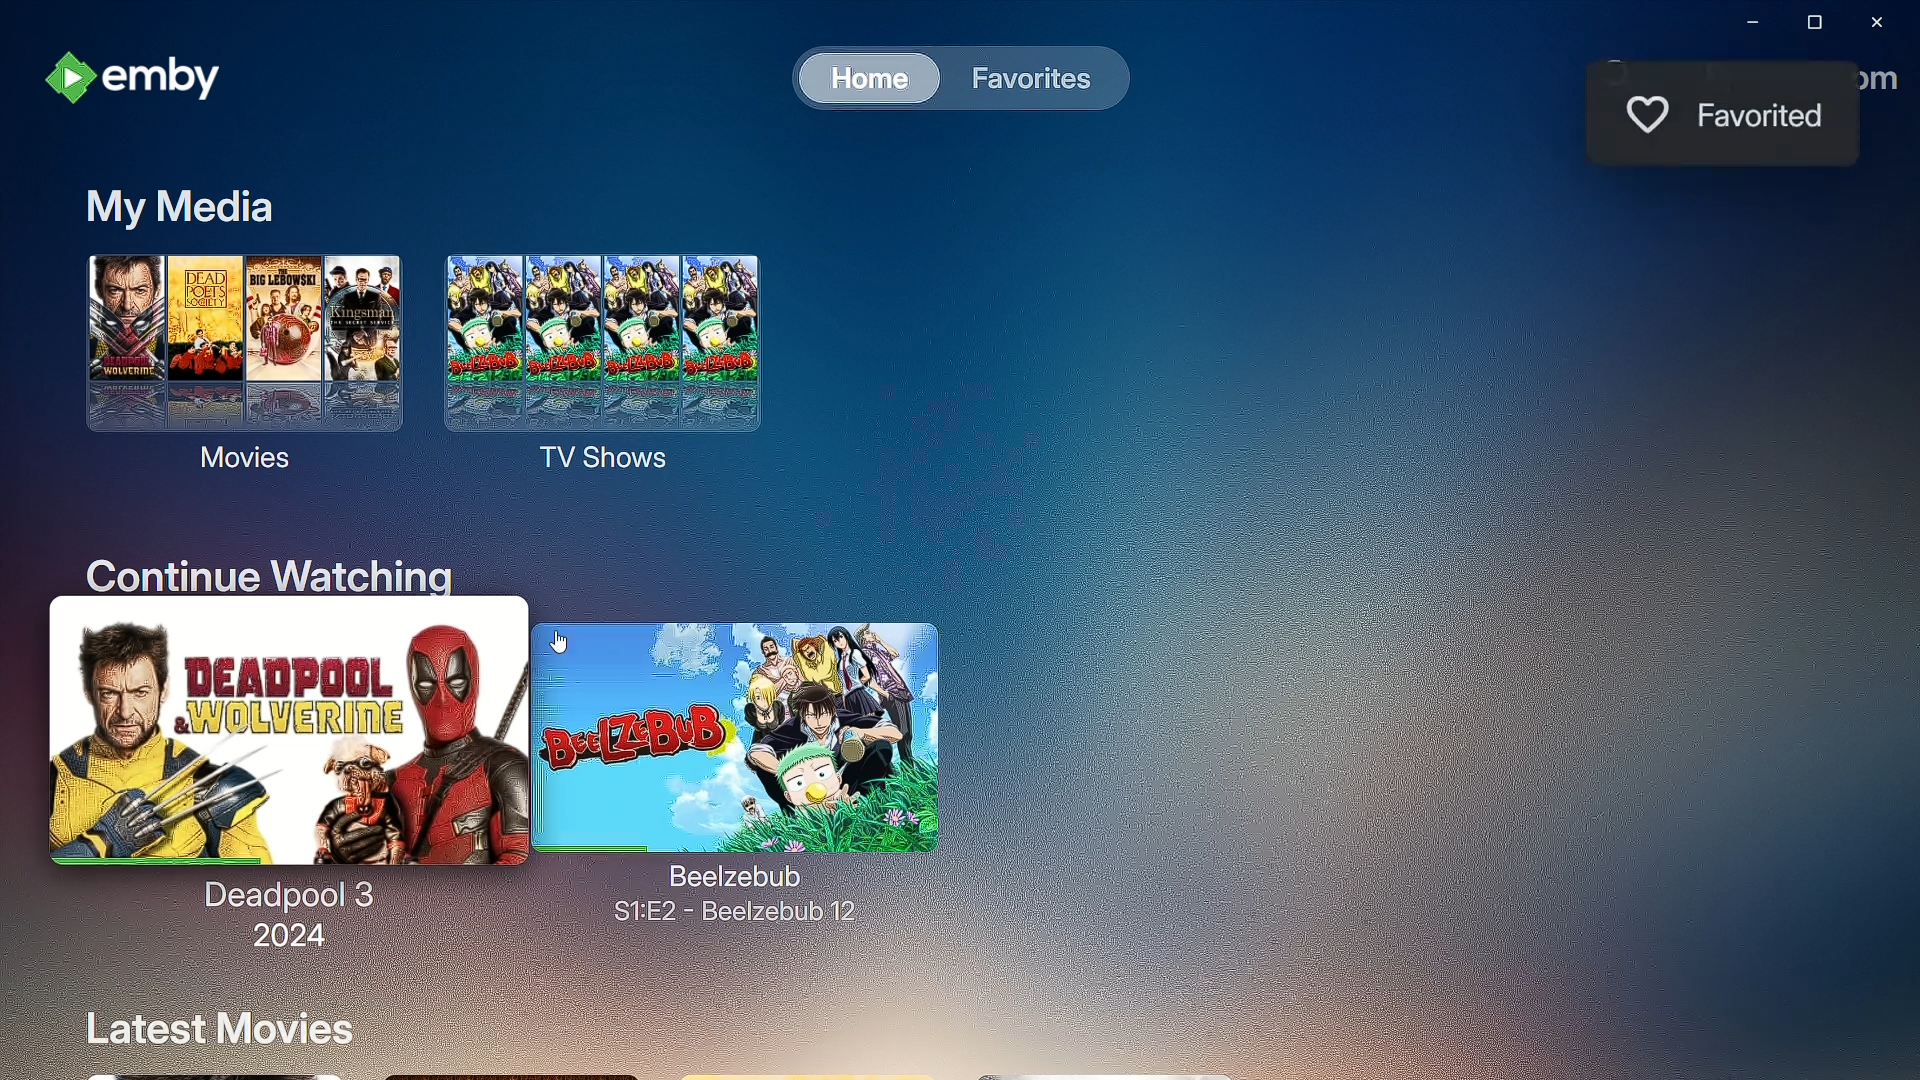 The height and width of the screenshot is (1080, 1920). Describe the element at coordinates (1767, 116) in the screenshot. I see `Favorited` at that location.